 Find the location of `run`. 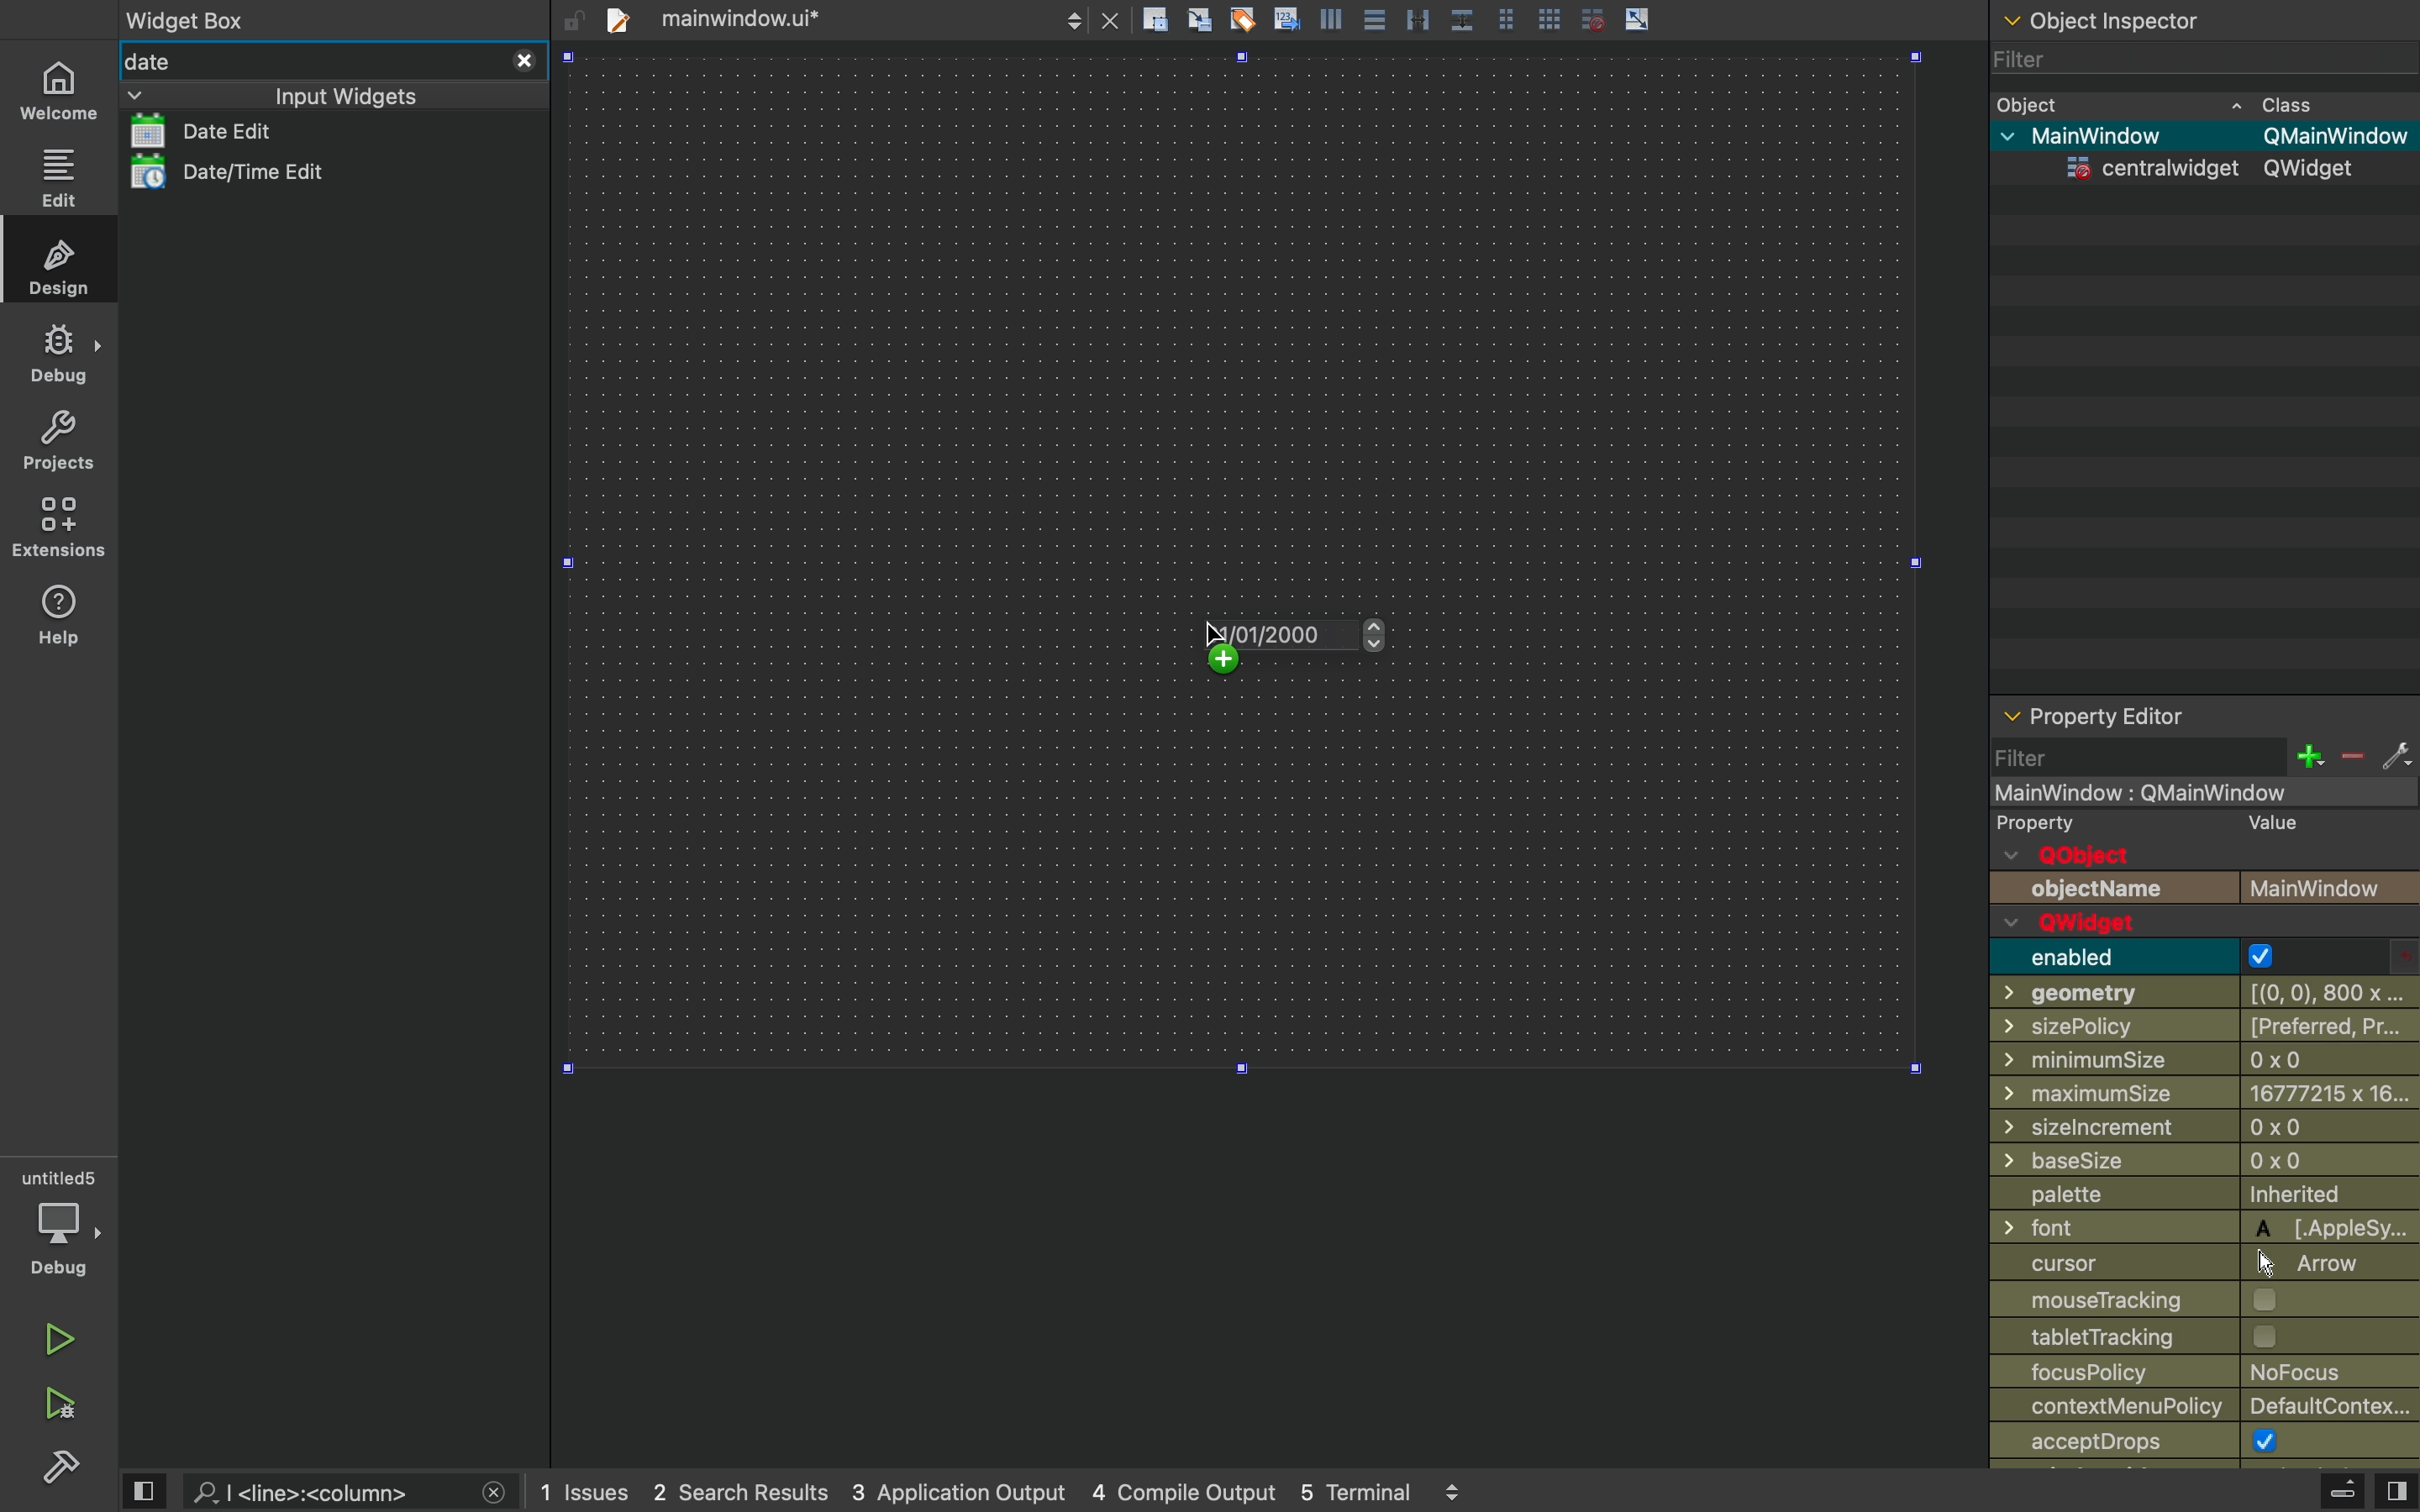

run is located at coordinates (60, 1338).